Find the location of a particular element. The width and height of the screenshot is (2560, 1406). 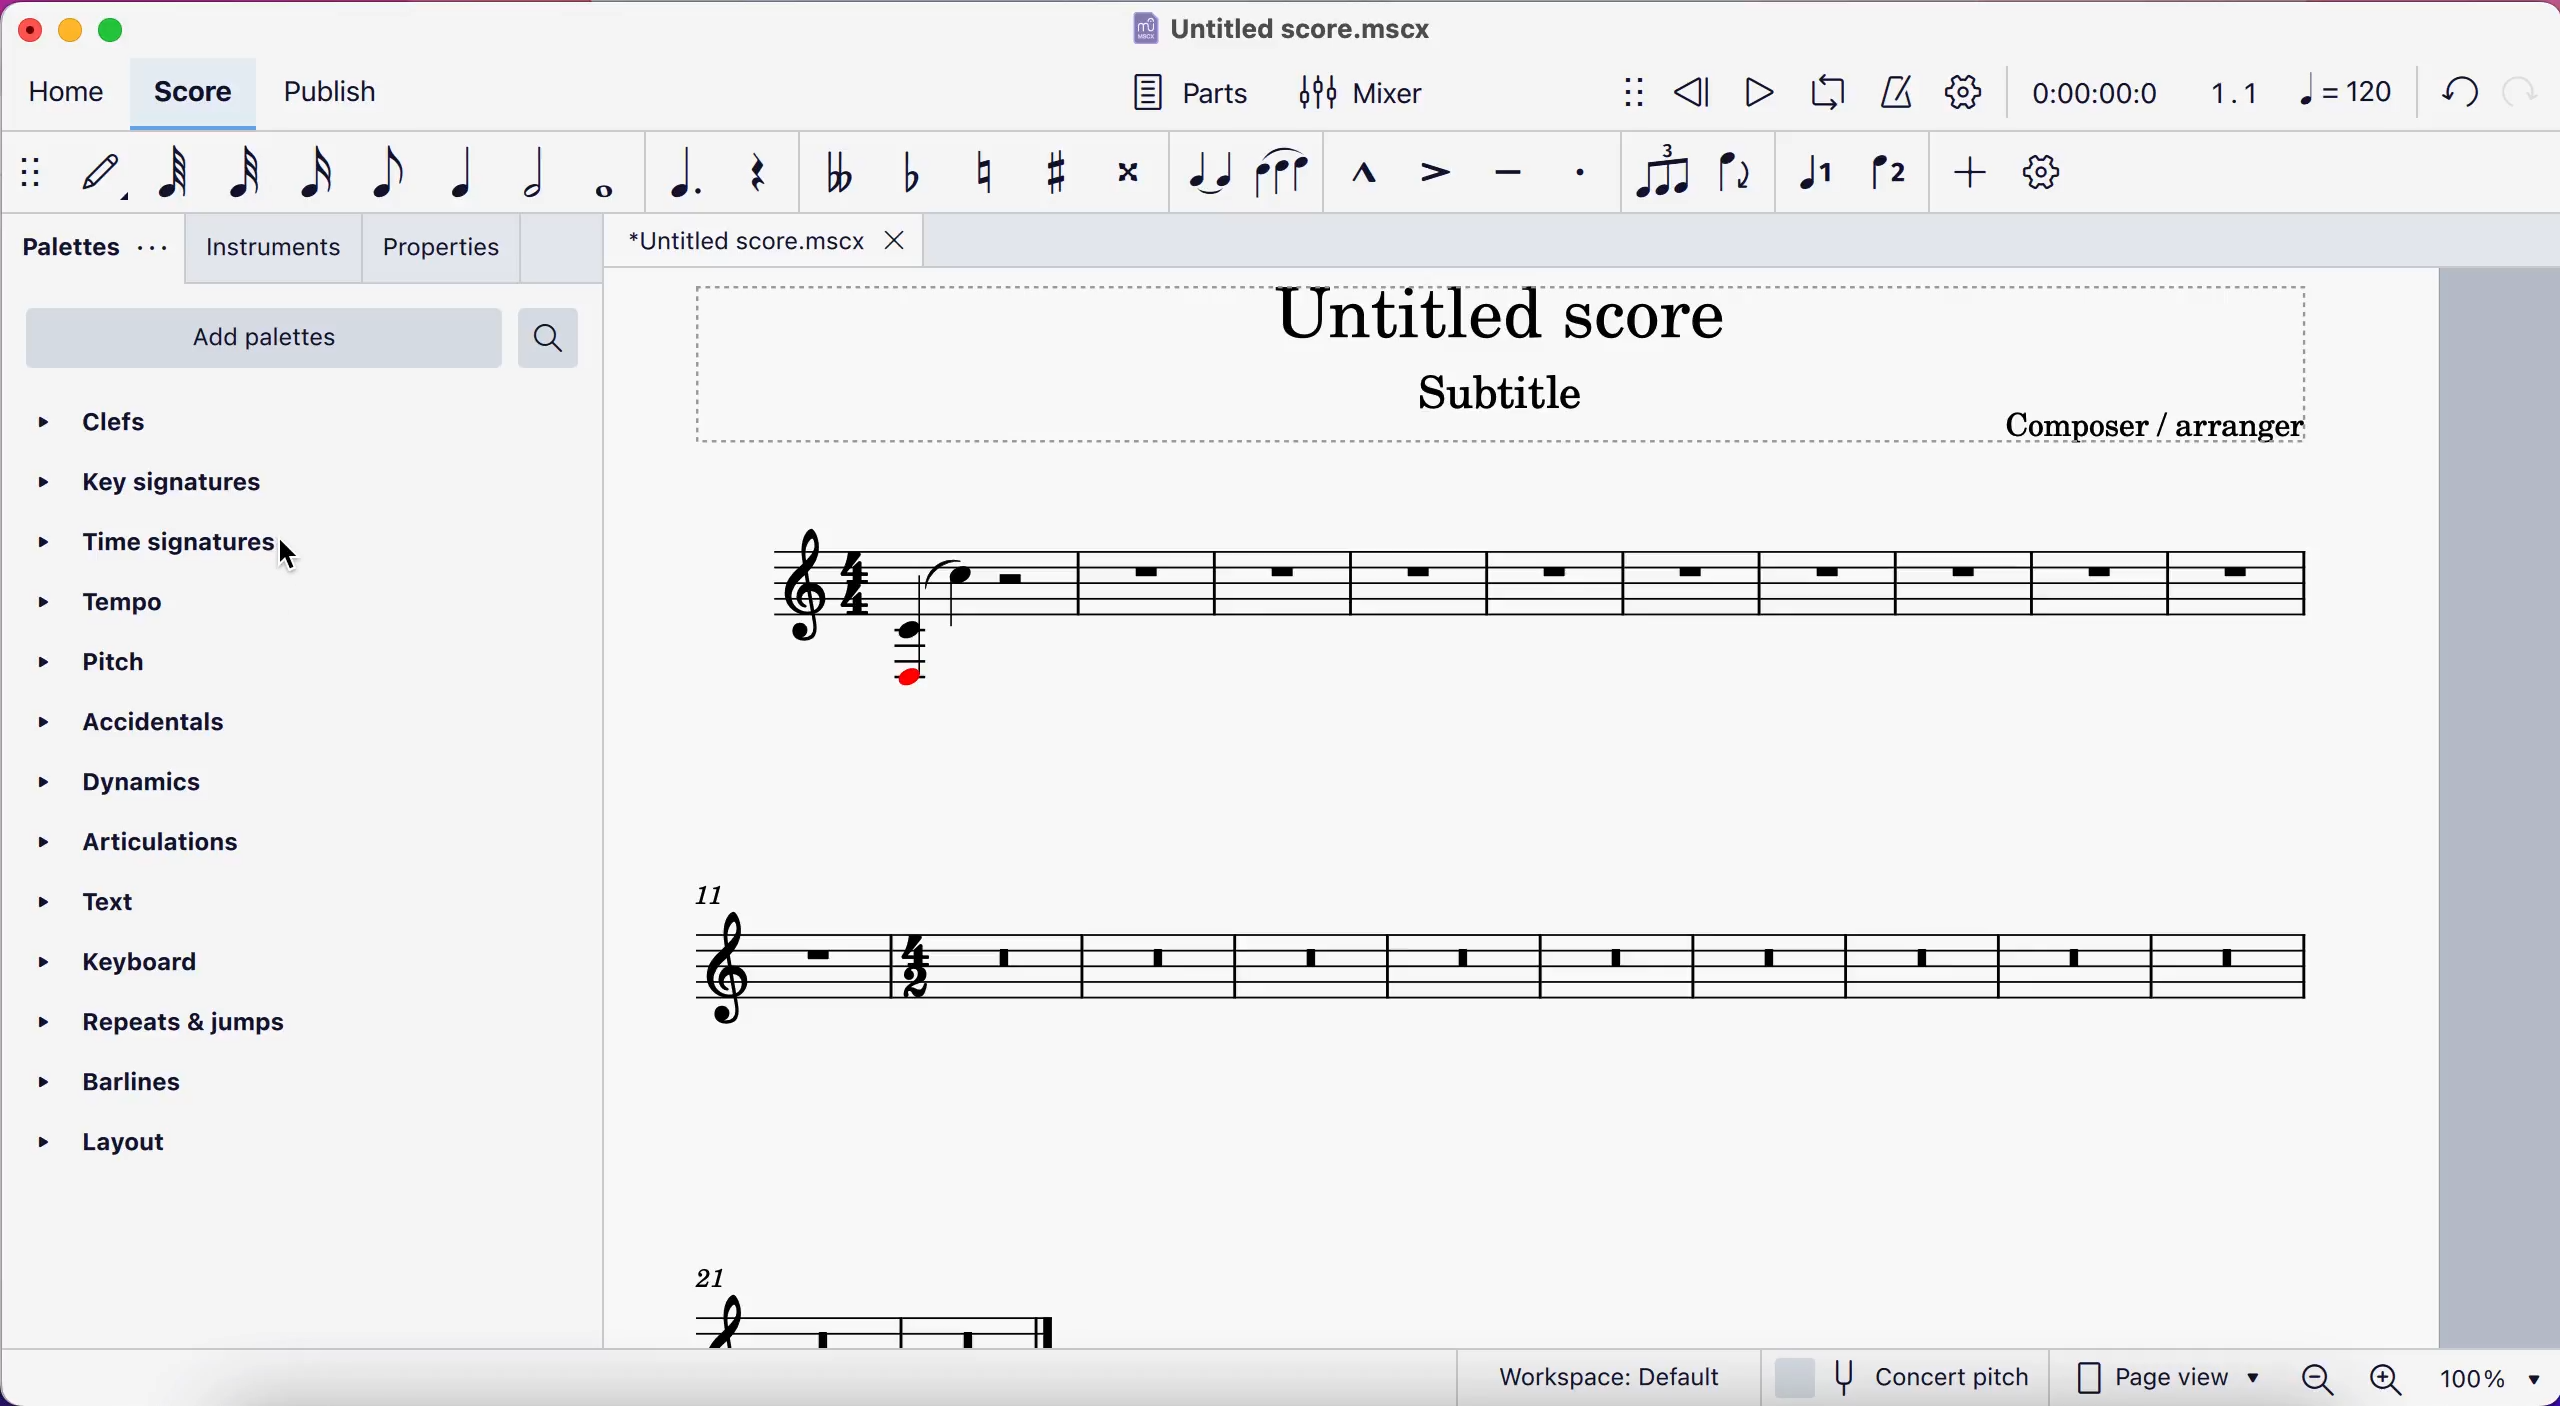

voice2 is located at coordinates (1890, 173).